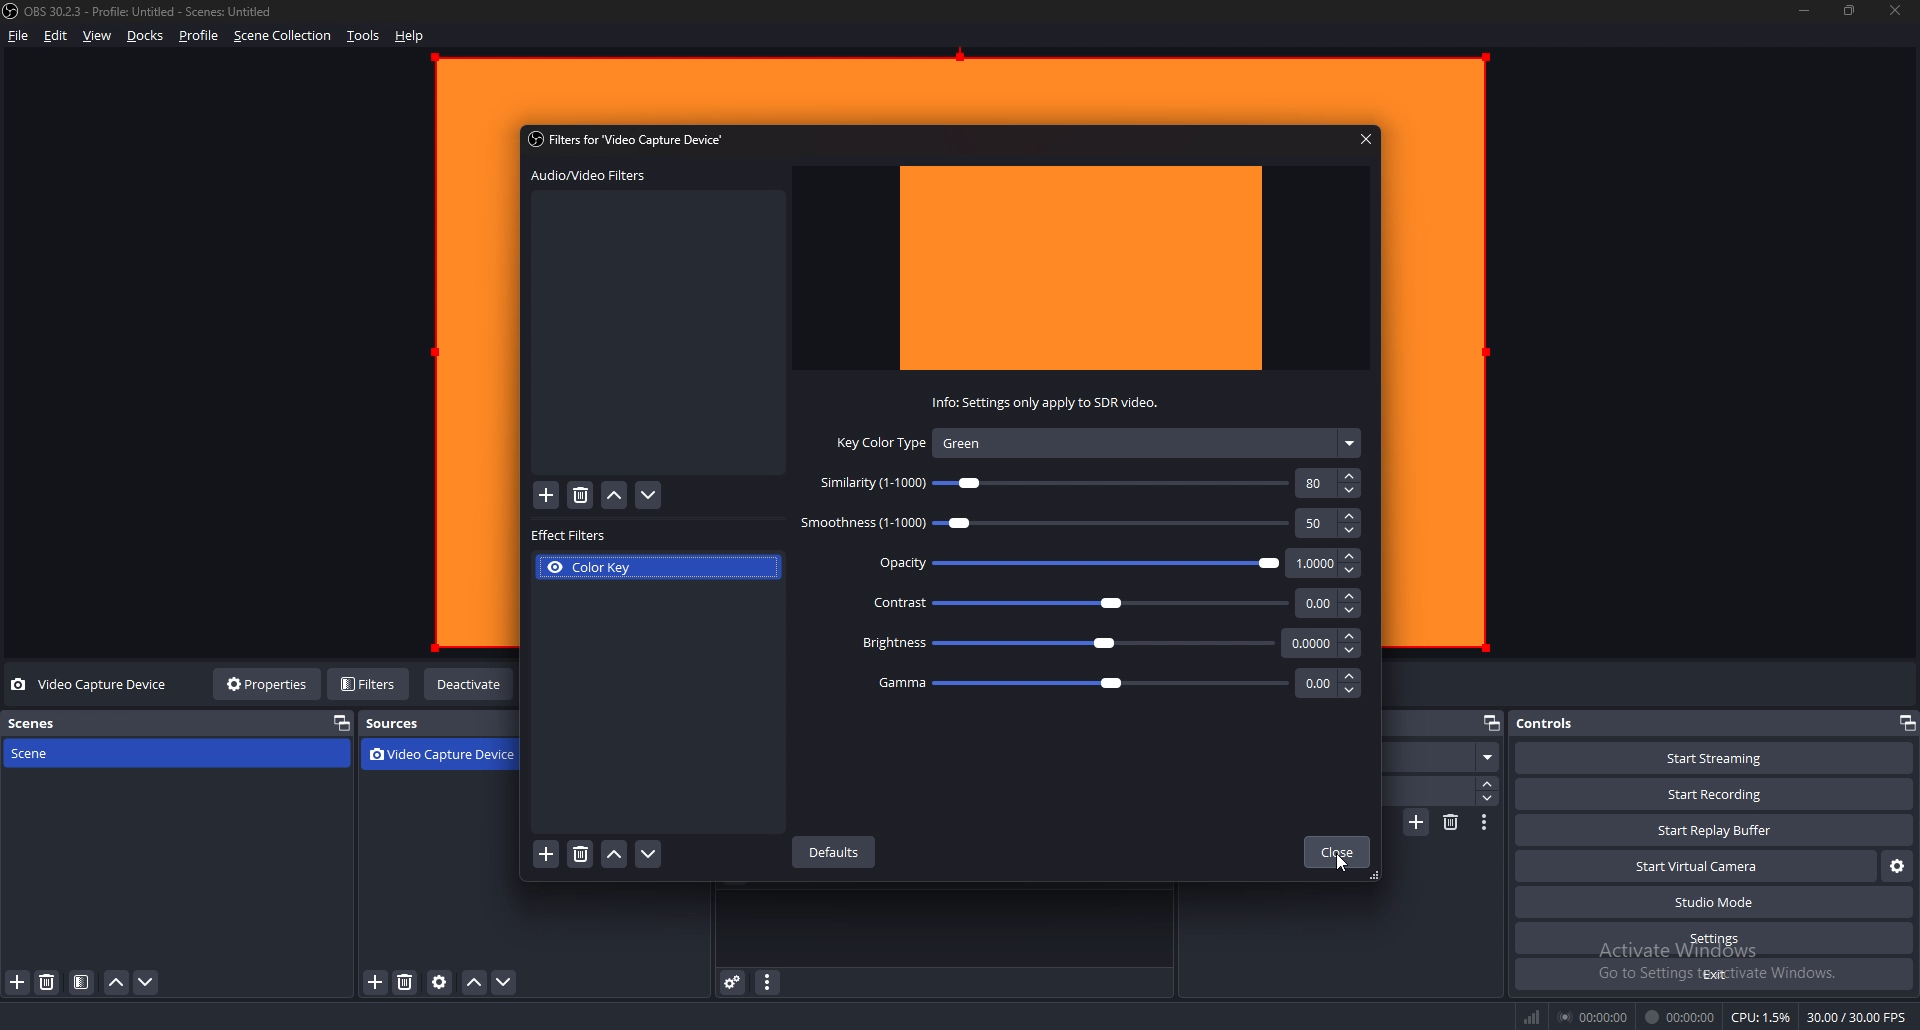  What do you see at coordinates (547, 855) in the screenshot?
I see `add filter` at bounding box center [547, 855].